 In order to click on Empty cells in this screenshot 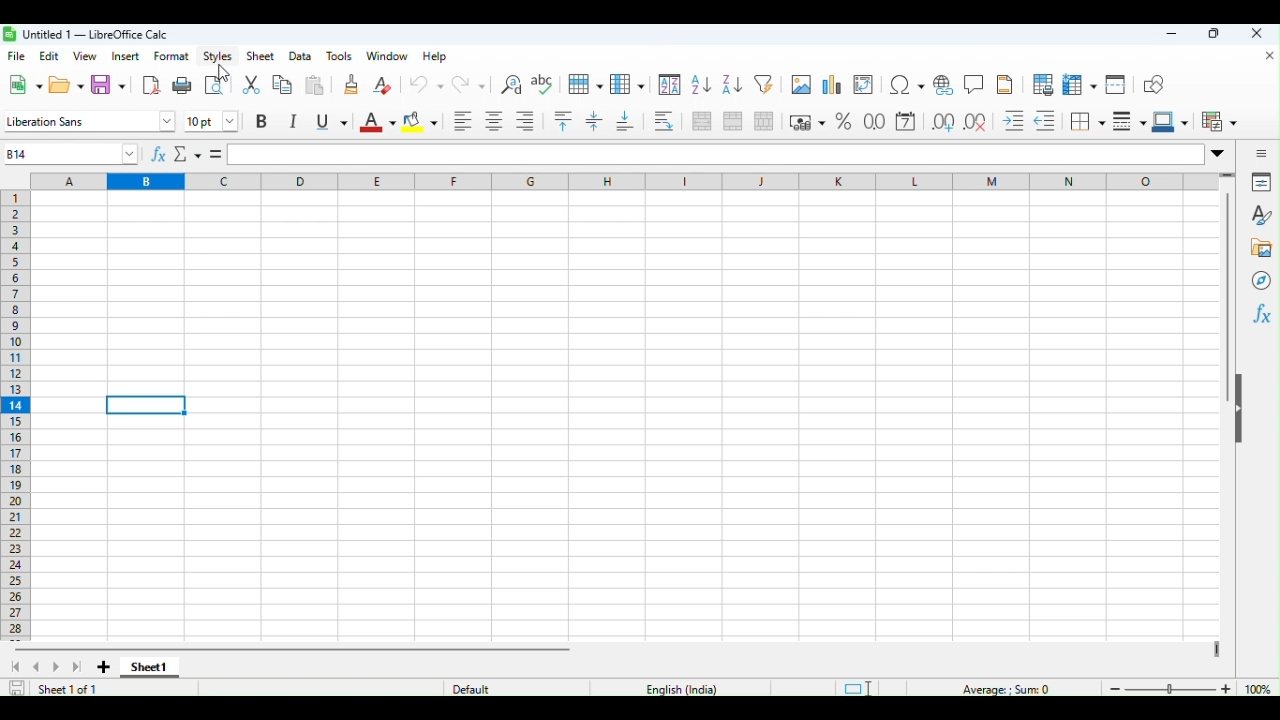, I will do `click(631, 417)`.